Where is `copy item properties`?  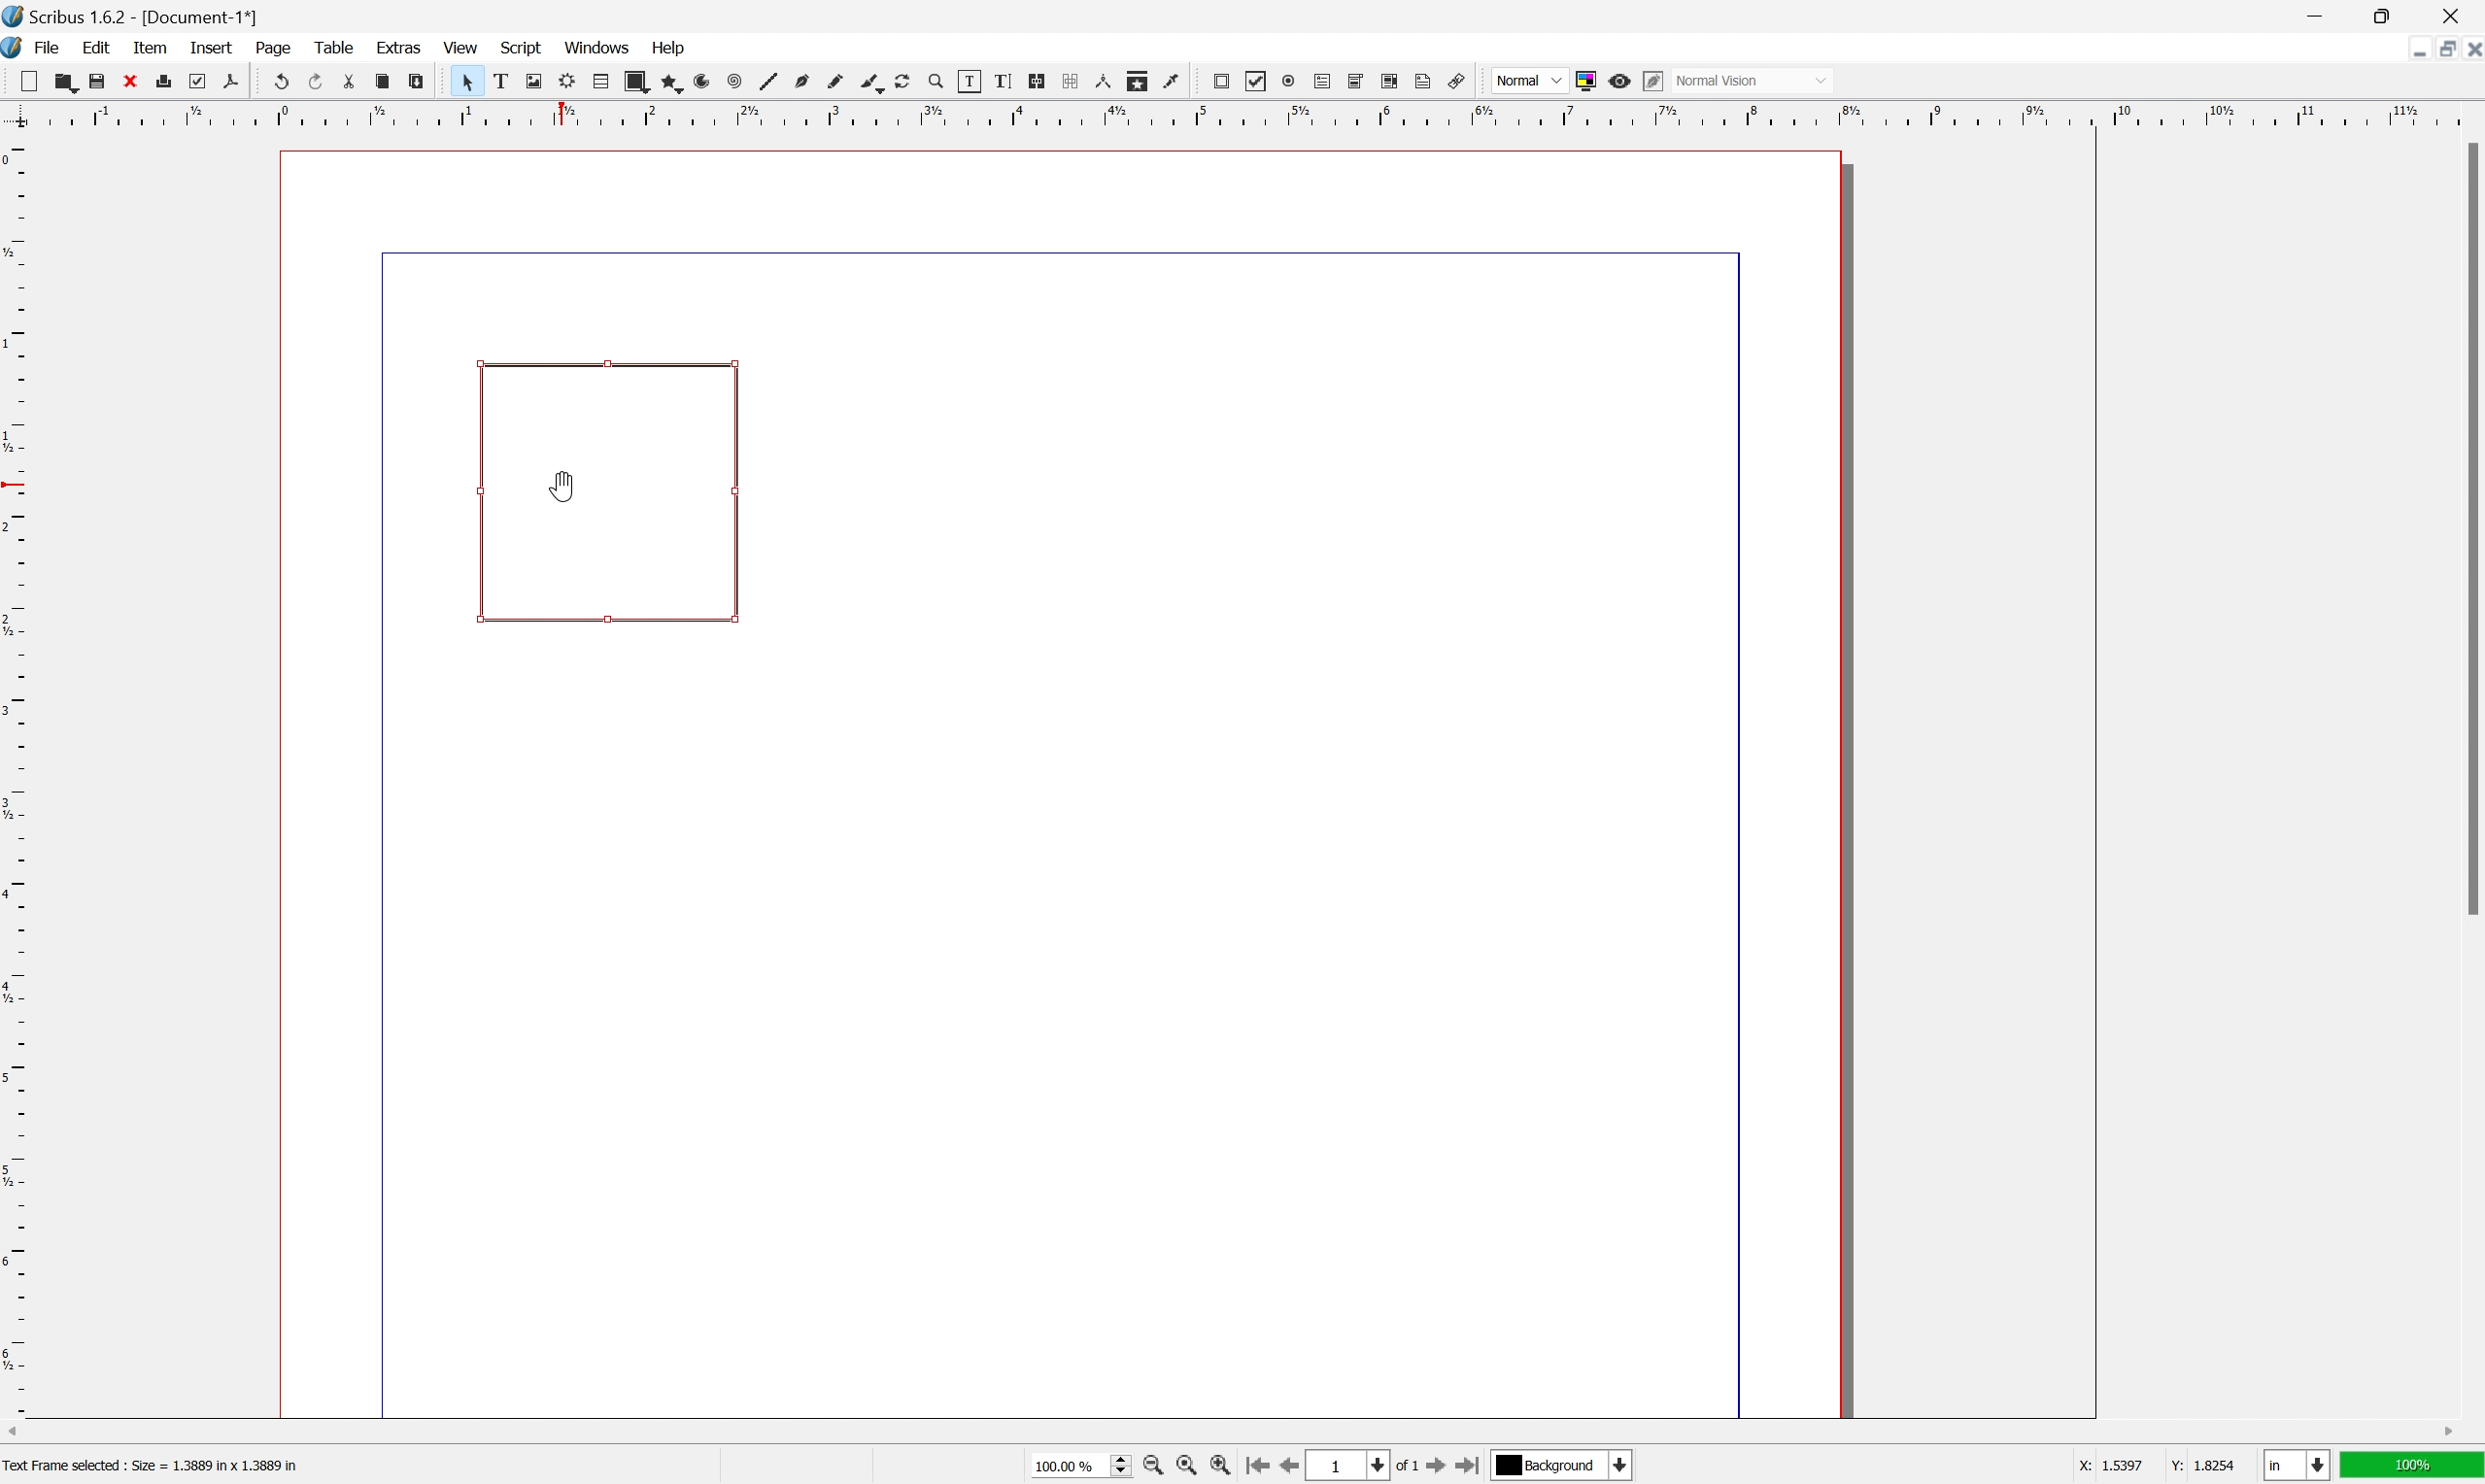 copy item properties is located at coordinates (1136, 81).